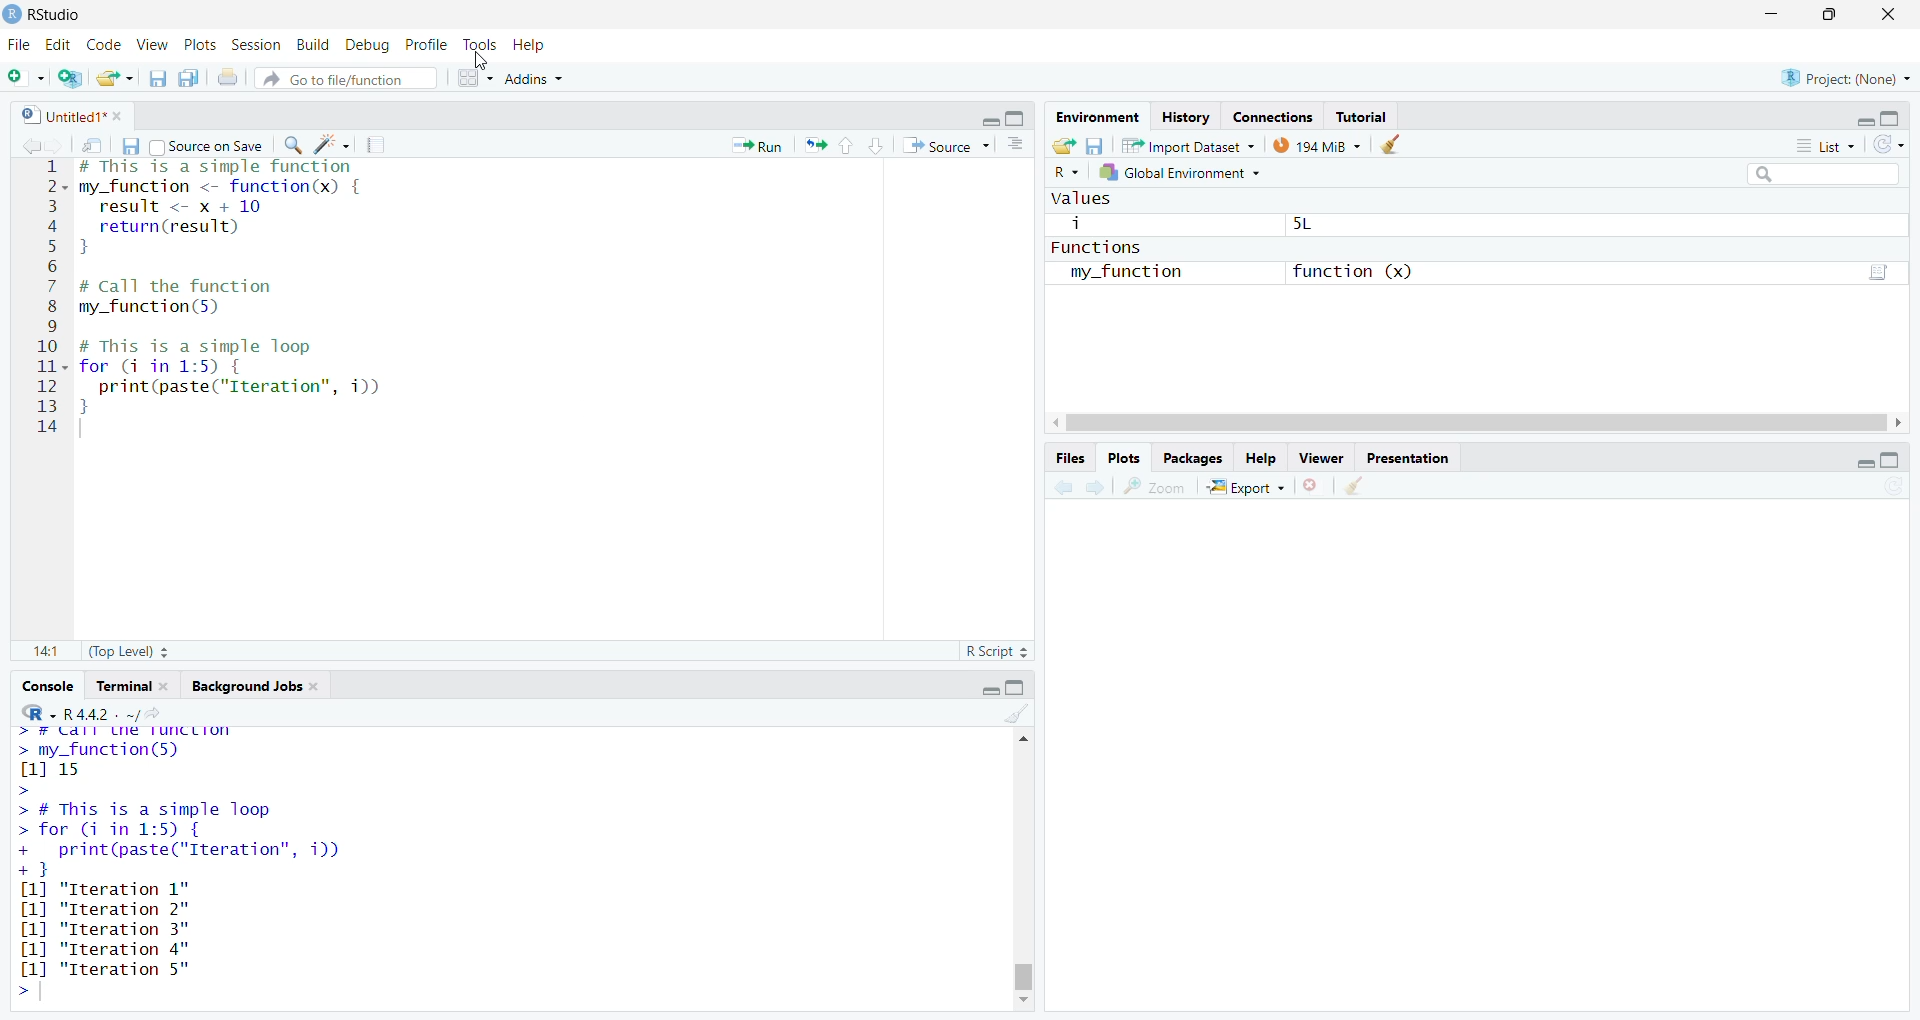 Image resolution: width=1920 pixels, height=1020 pixels. Describe the element at coordinates (480, 62) in the screenshot. I see `cursor` at that location.